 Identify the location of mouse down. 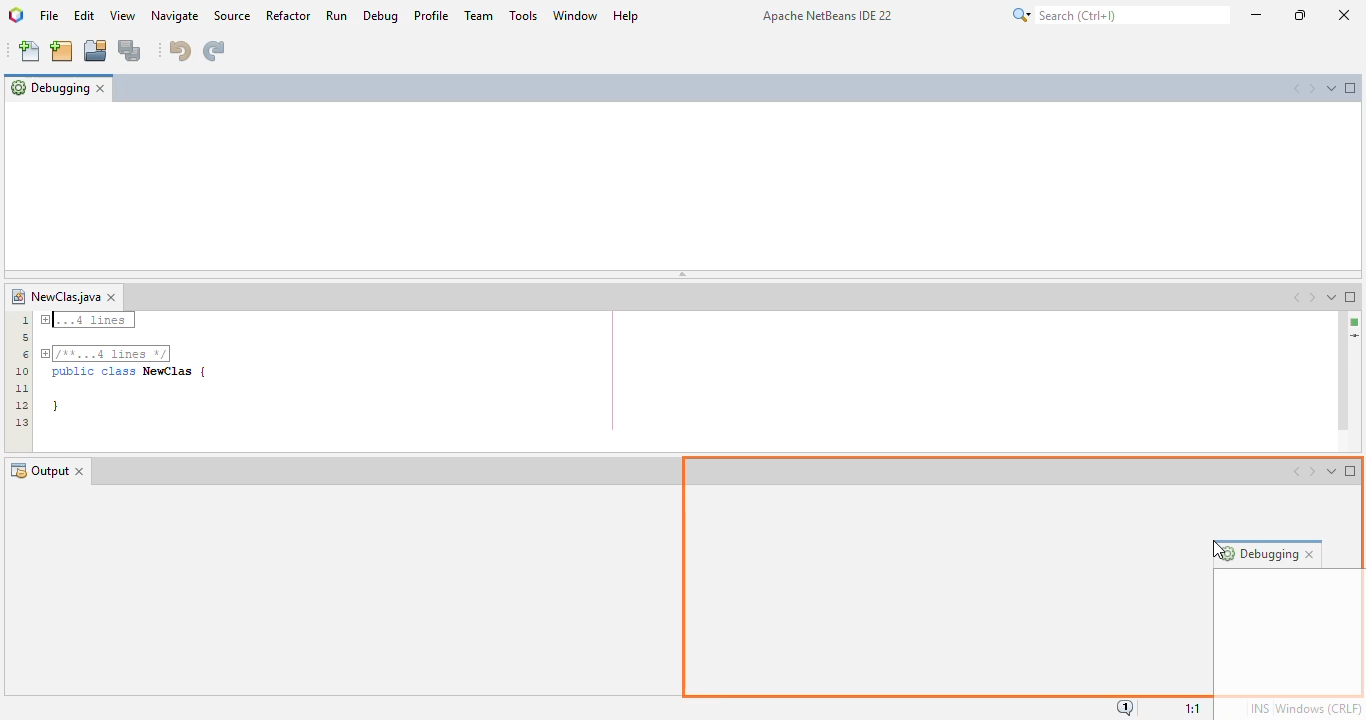
(82, 104).